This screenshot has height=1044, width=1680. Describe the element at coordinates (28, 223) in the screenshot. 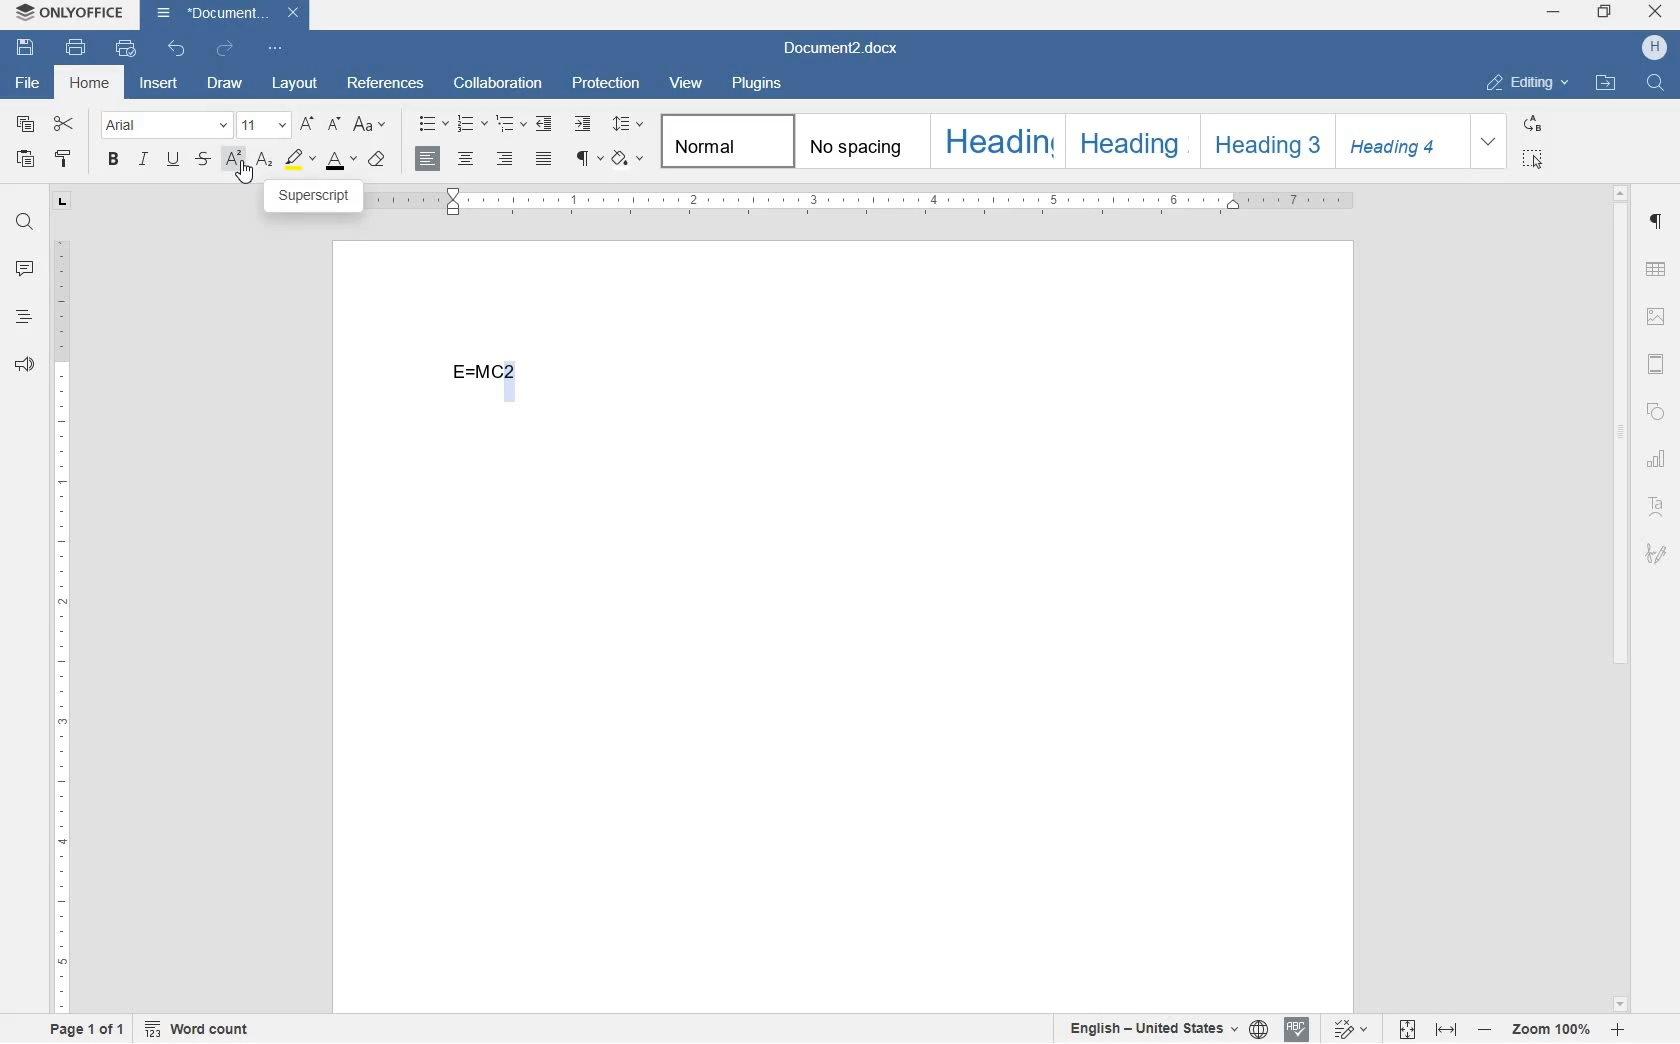

I see `find` at that location.